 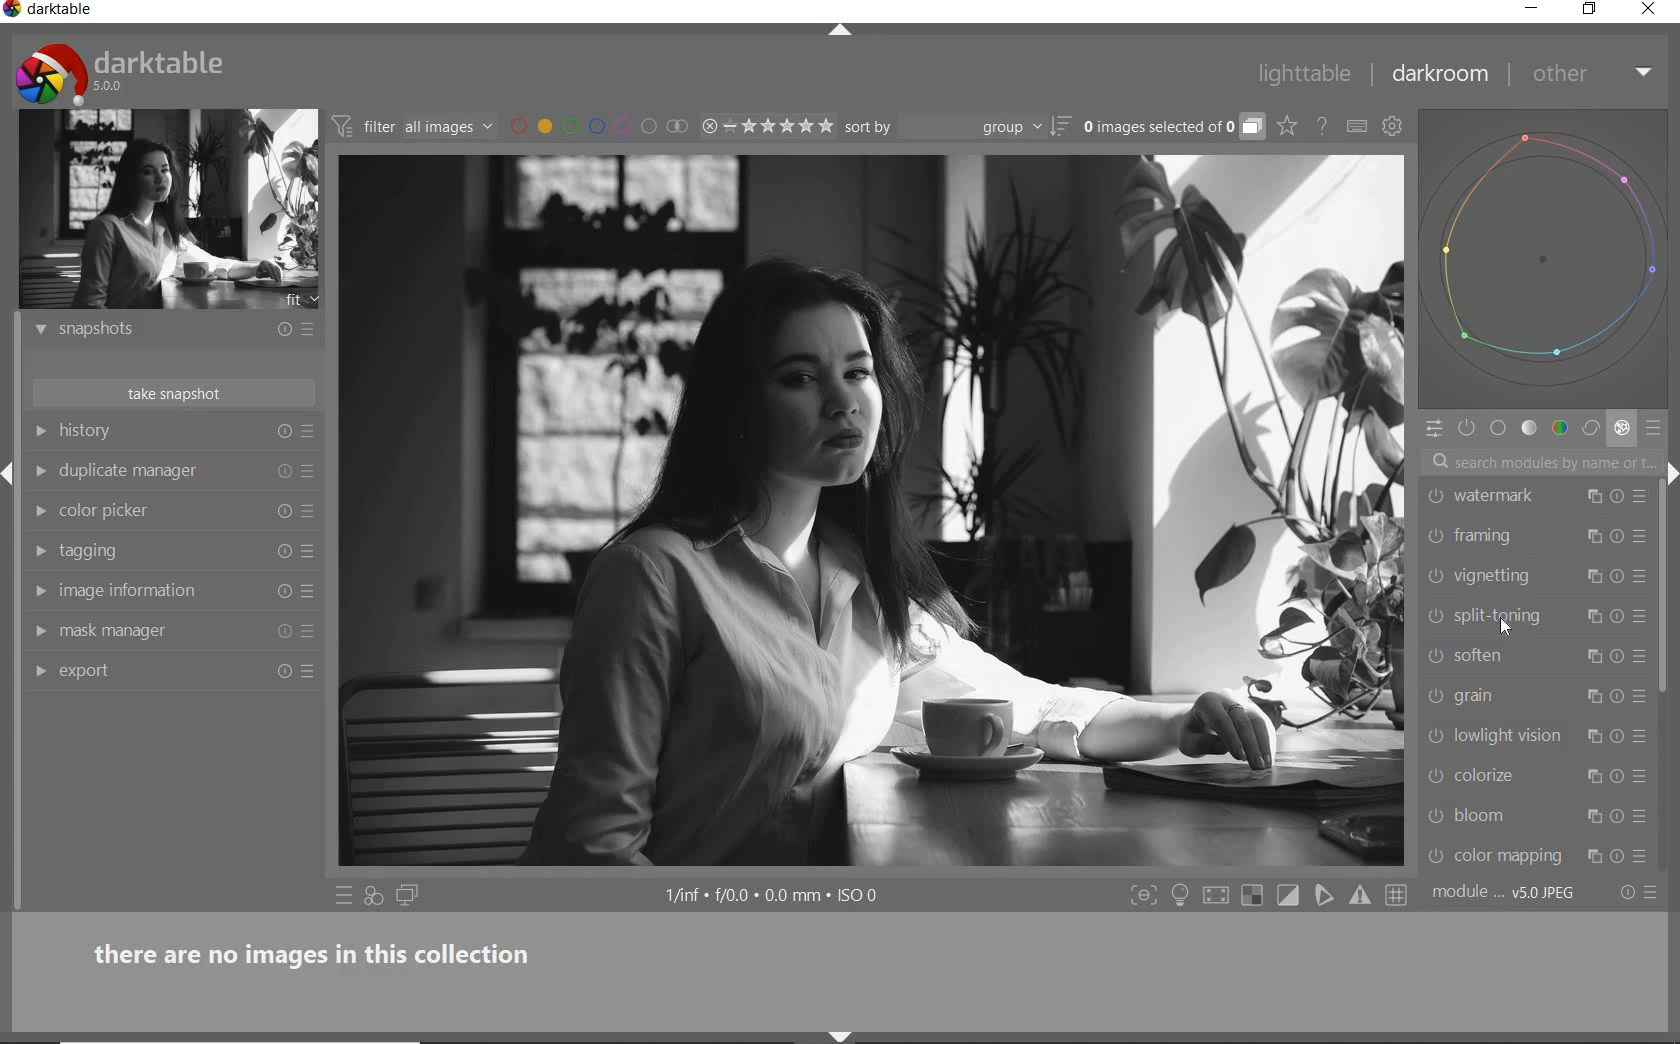 What do you see at coordinates (1644, 818) in the screenshot?
I see `preset and preferences` at bounding box center [1644, 818].